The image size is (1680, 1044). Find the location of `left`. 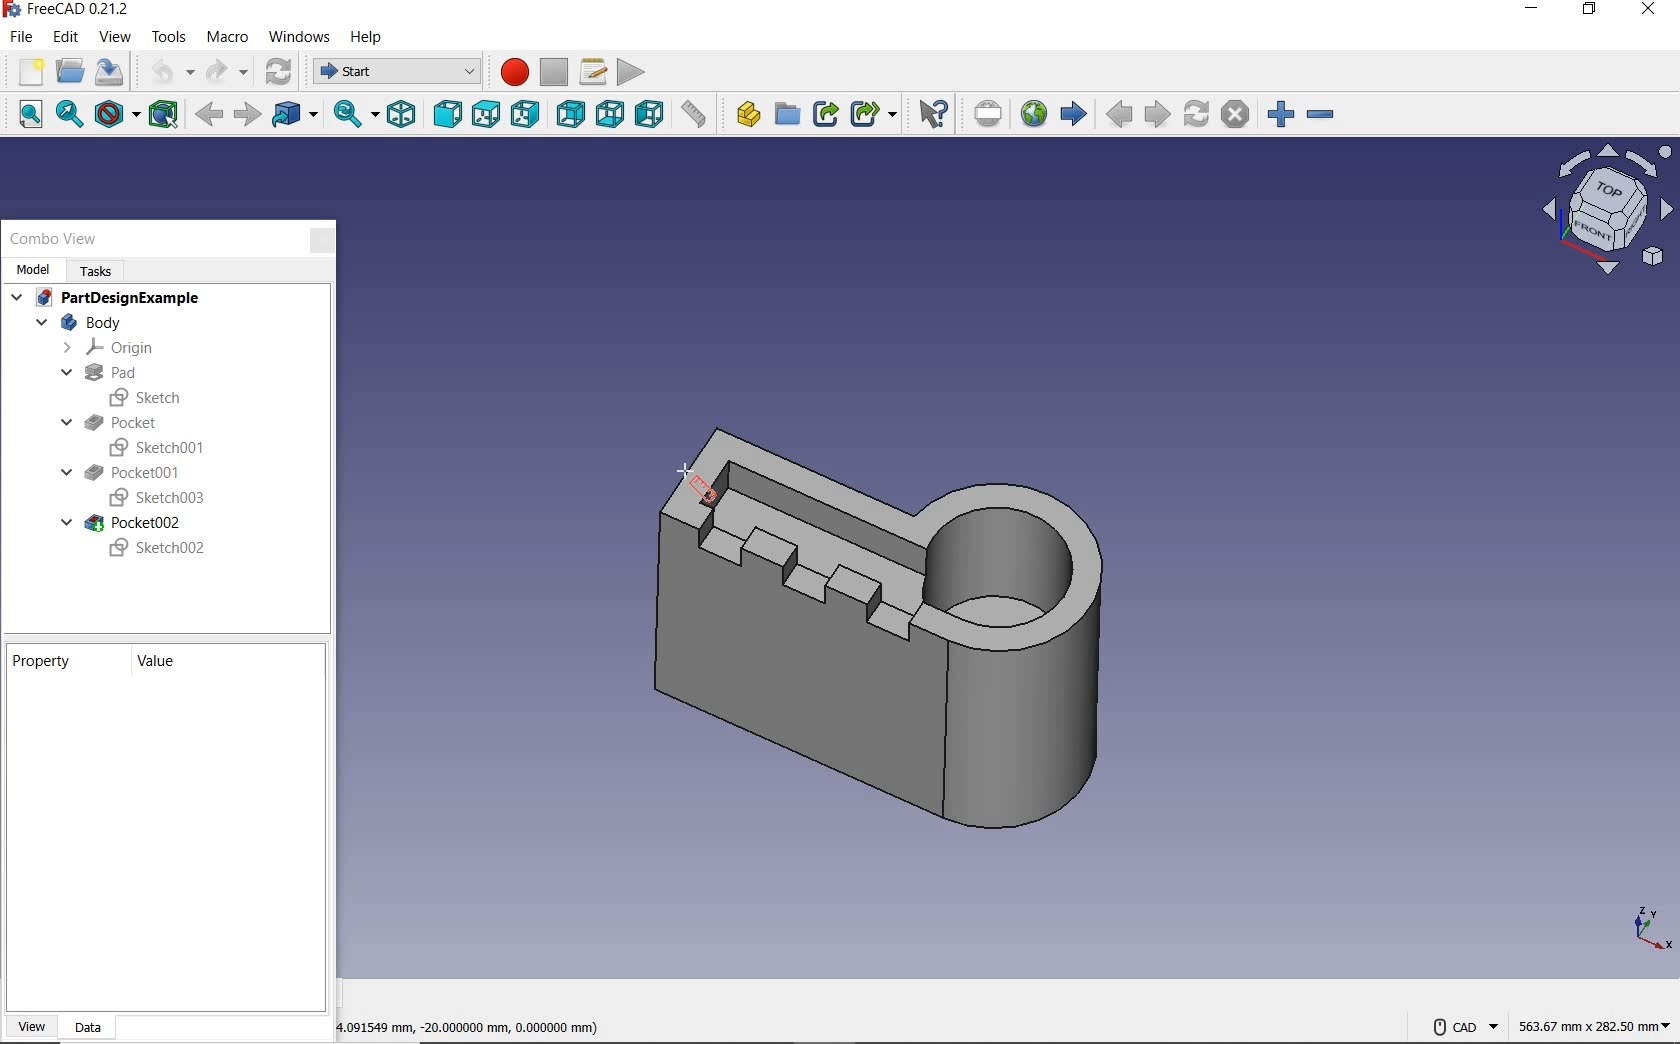

left is located at coordinates (648, 115).